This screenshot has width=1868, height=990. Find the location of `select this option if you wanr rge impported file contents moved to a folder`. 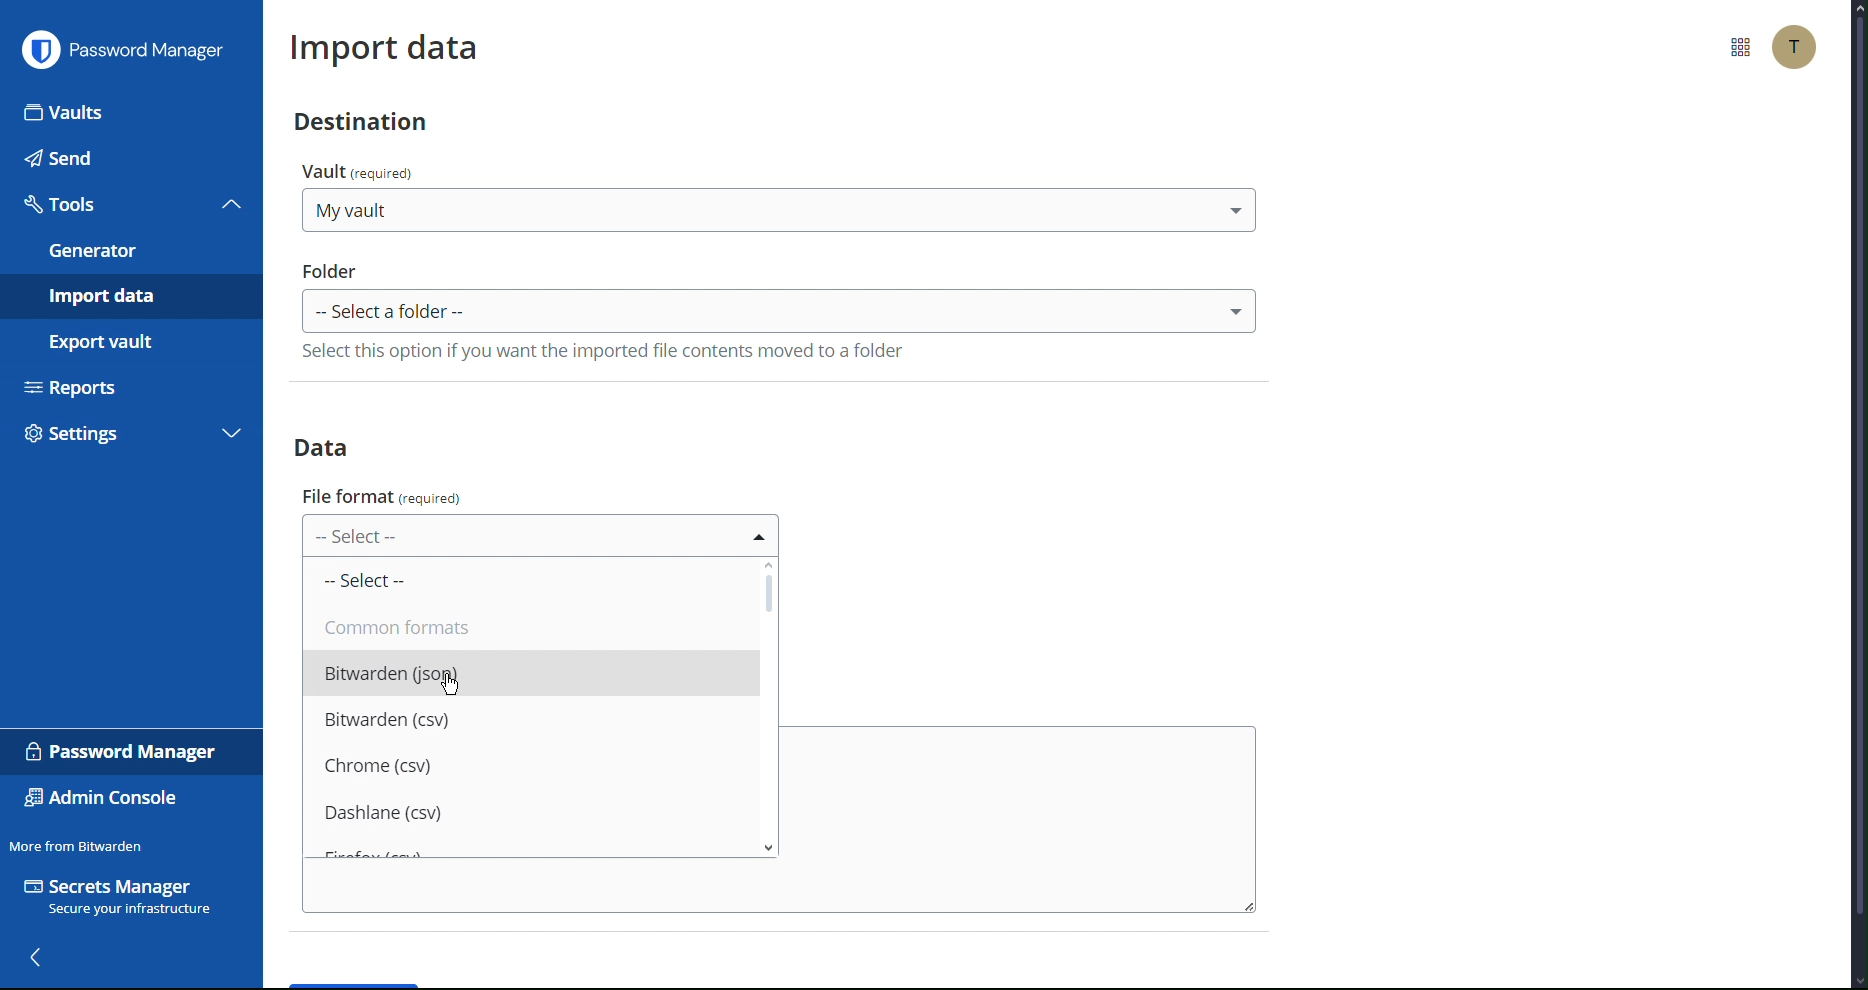

select this option if you wanr rge impported file contents moved to a folder is located at coordinates (605, 349).